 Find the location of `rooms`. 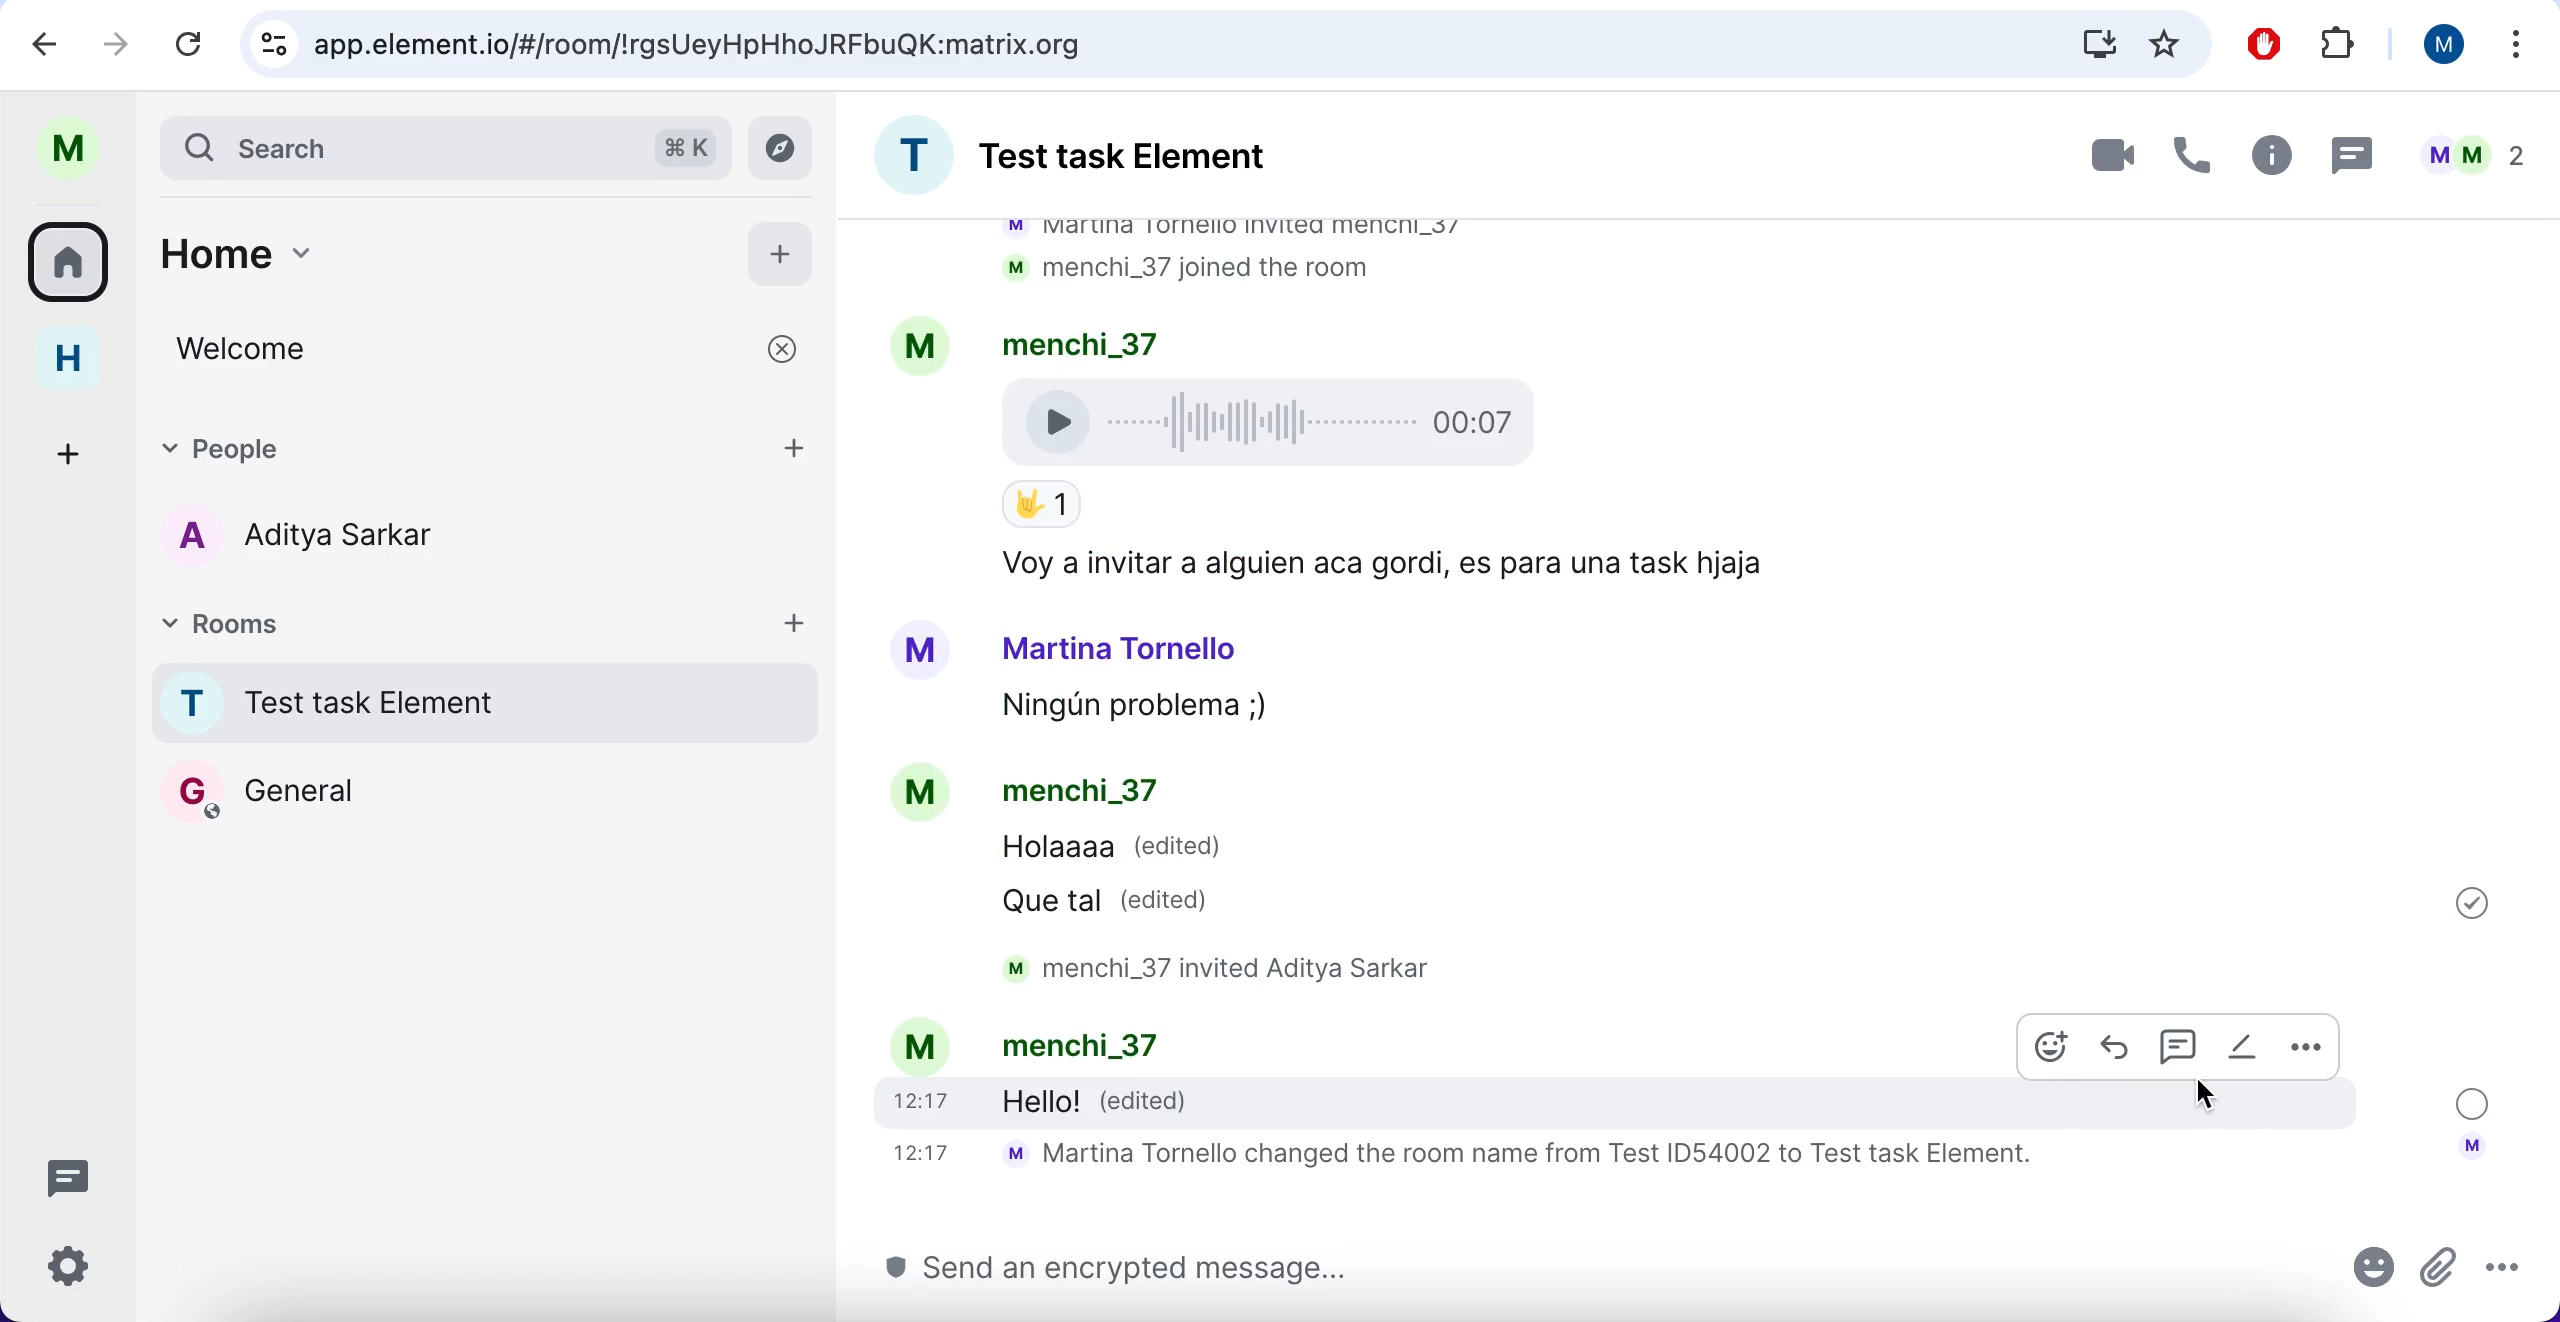

rooms is located at coordinates (456, 631).